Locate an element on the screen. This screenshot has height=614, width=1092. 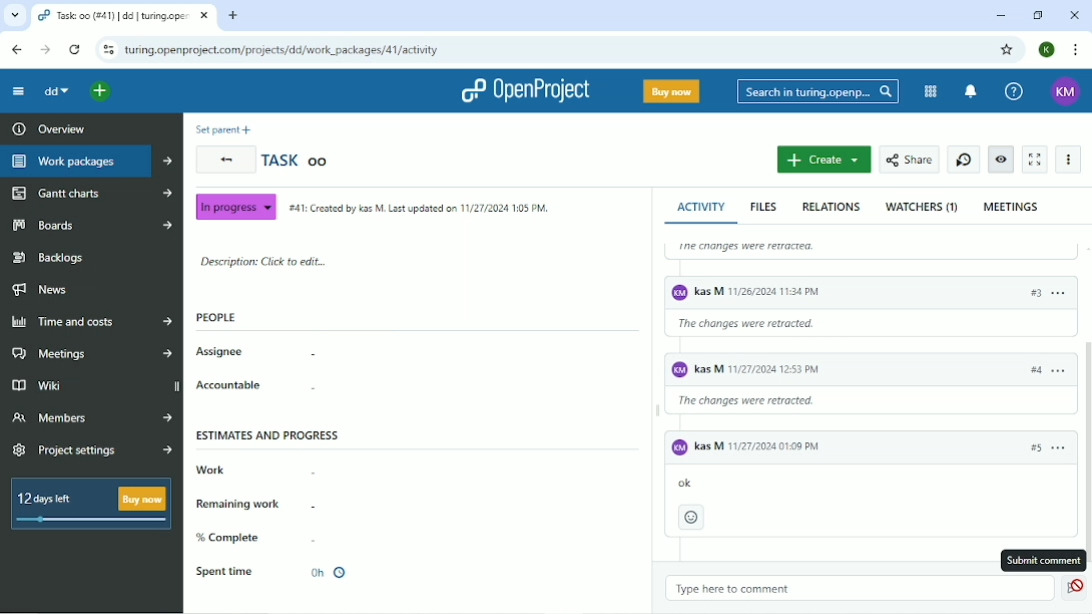
Unwatch work package is located at coordinates (1002, 159).